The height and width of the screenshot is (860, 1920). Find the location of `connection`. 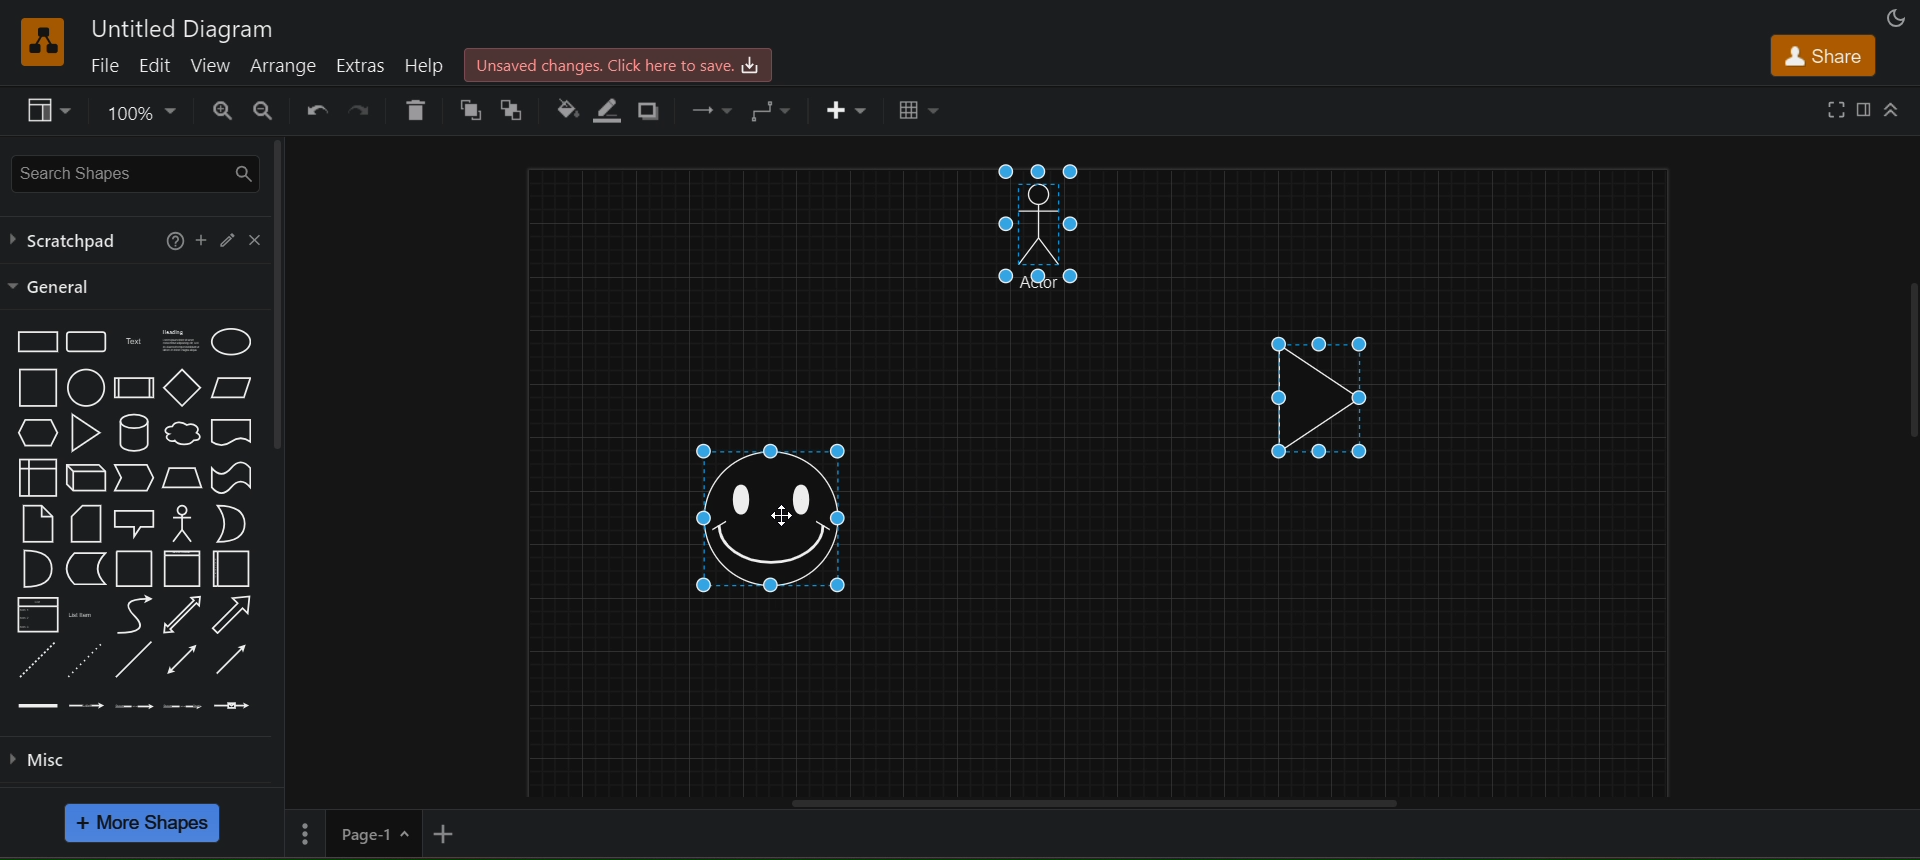

connection is located at coordinates (711, 108).